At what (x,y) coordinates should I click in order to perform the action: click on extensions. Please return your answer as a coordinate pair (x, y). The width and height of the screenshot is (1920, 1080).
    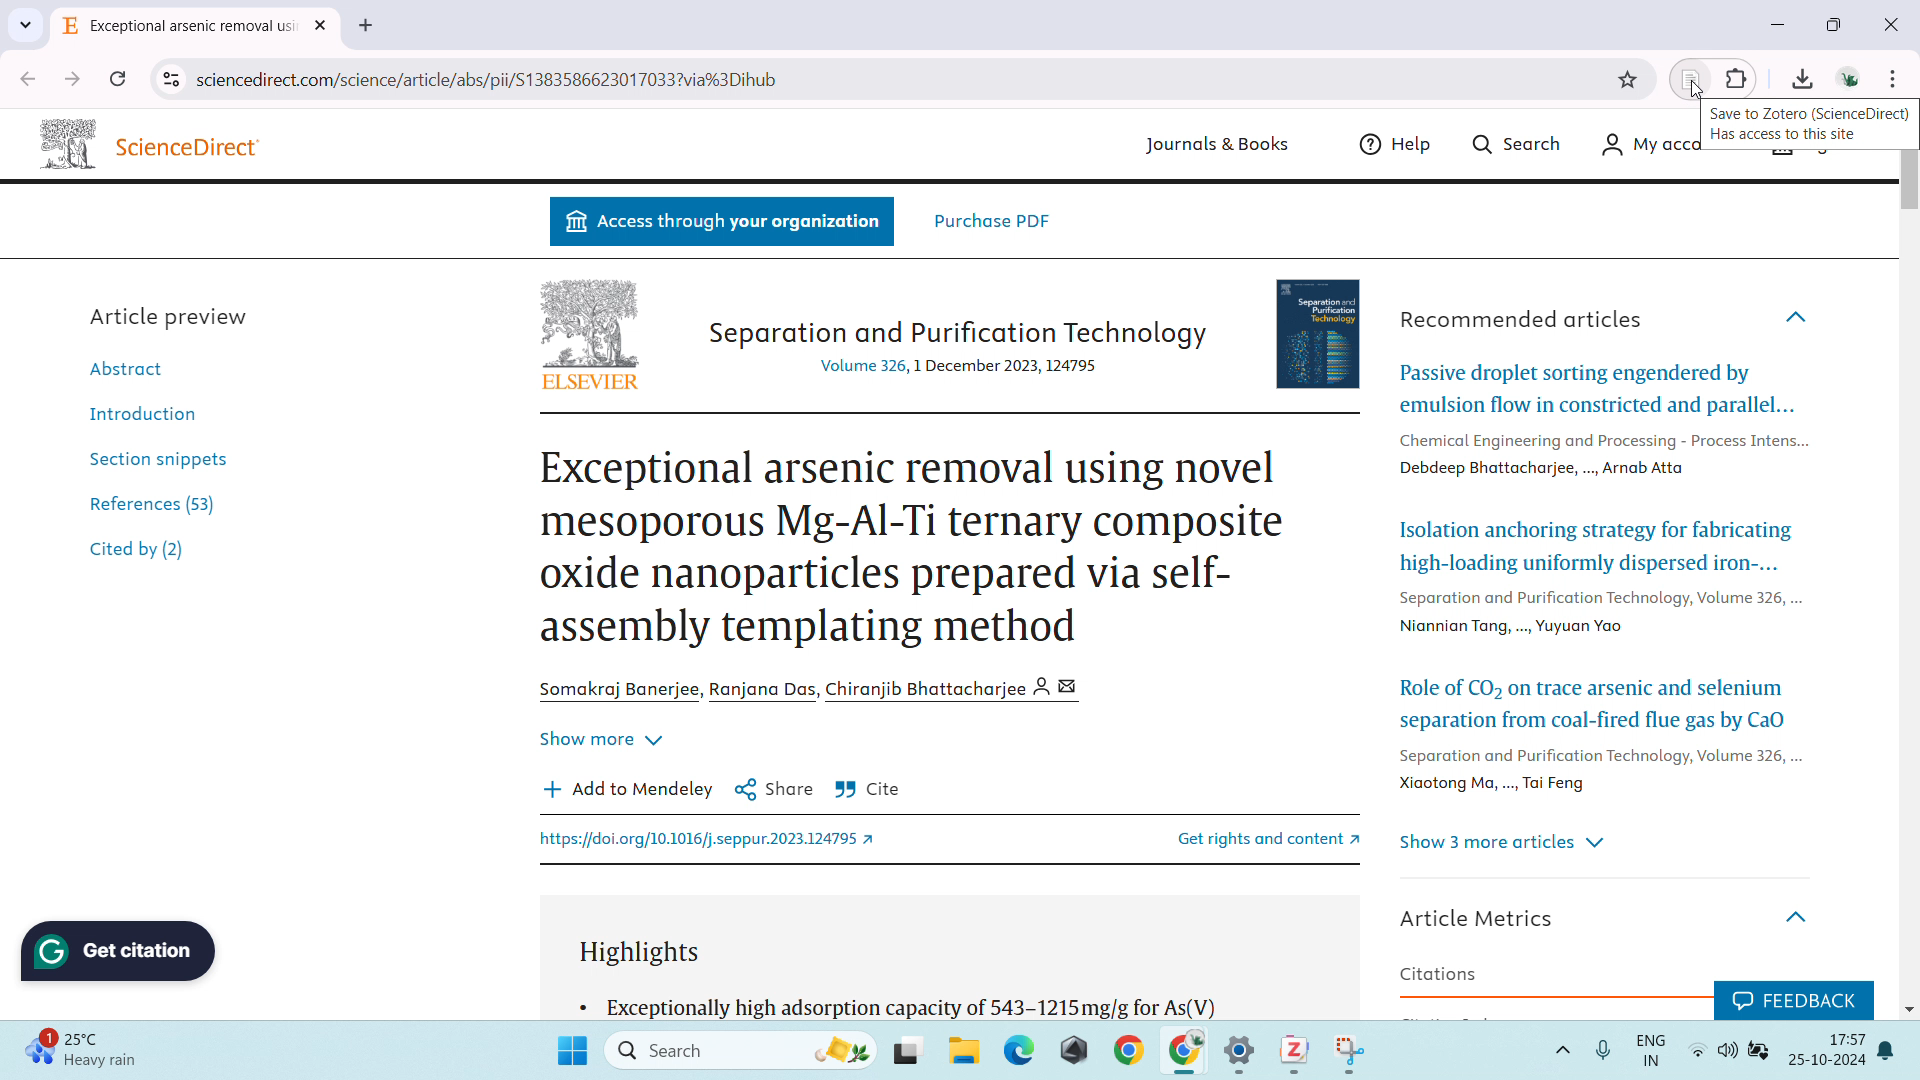
    Looking at the image, I should click on (1737, 76).